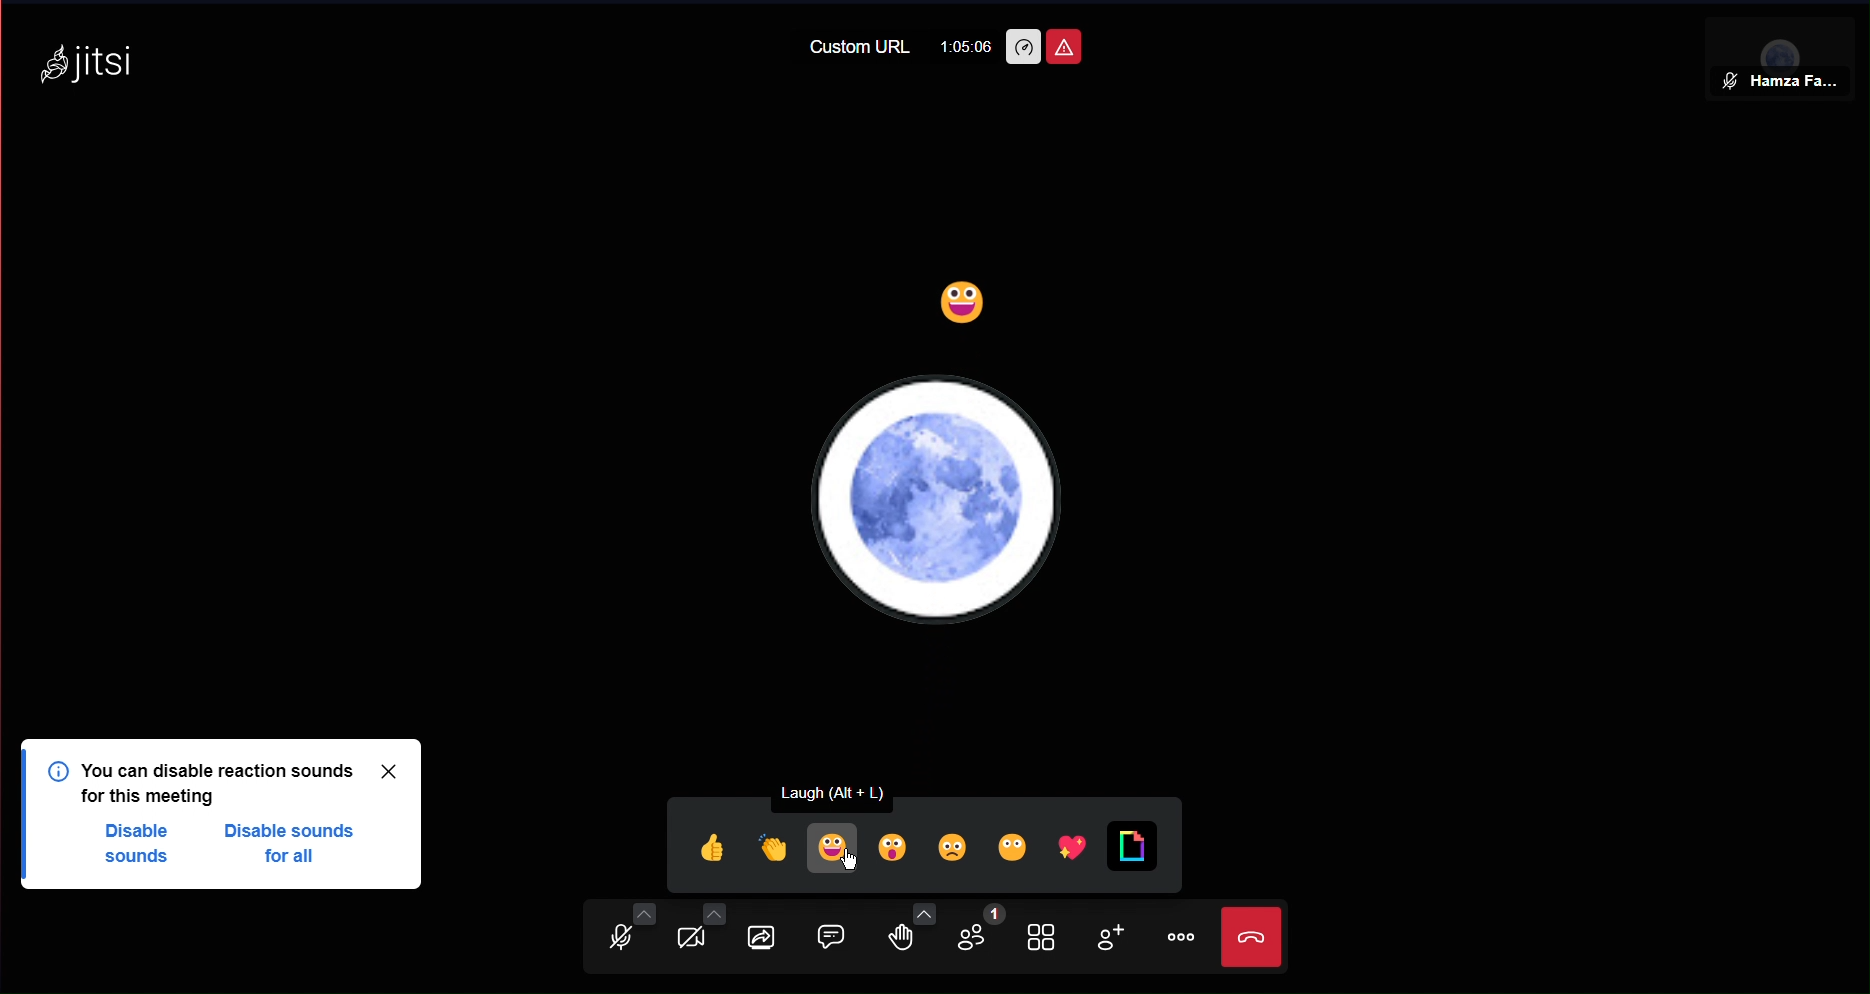 The height and width of the screenshot is (994, 1870). Describe the element at coordinates (849, 790) in the screenshot. I see `Laugh (Alt + L)` at that location.